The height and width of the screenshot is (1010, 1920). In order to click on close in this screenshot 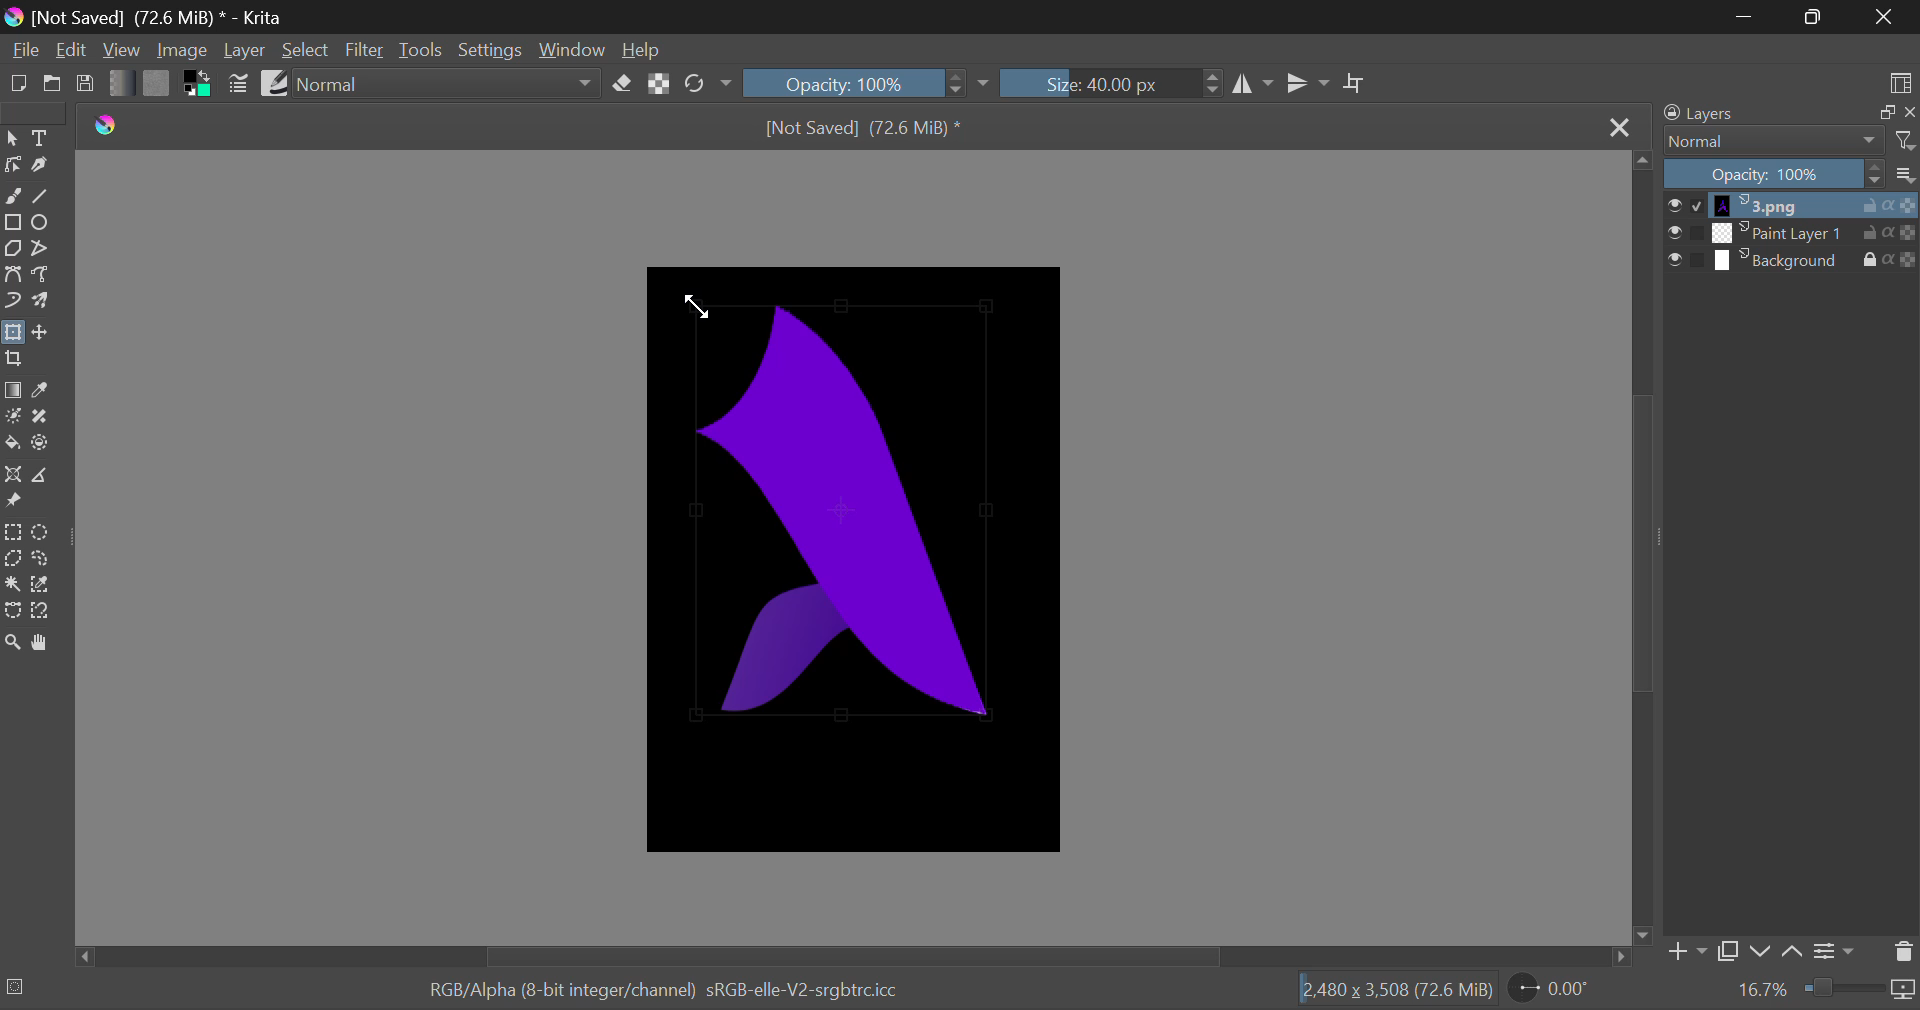, I will do `click(1908, 111)`.